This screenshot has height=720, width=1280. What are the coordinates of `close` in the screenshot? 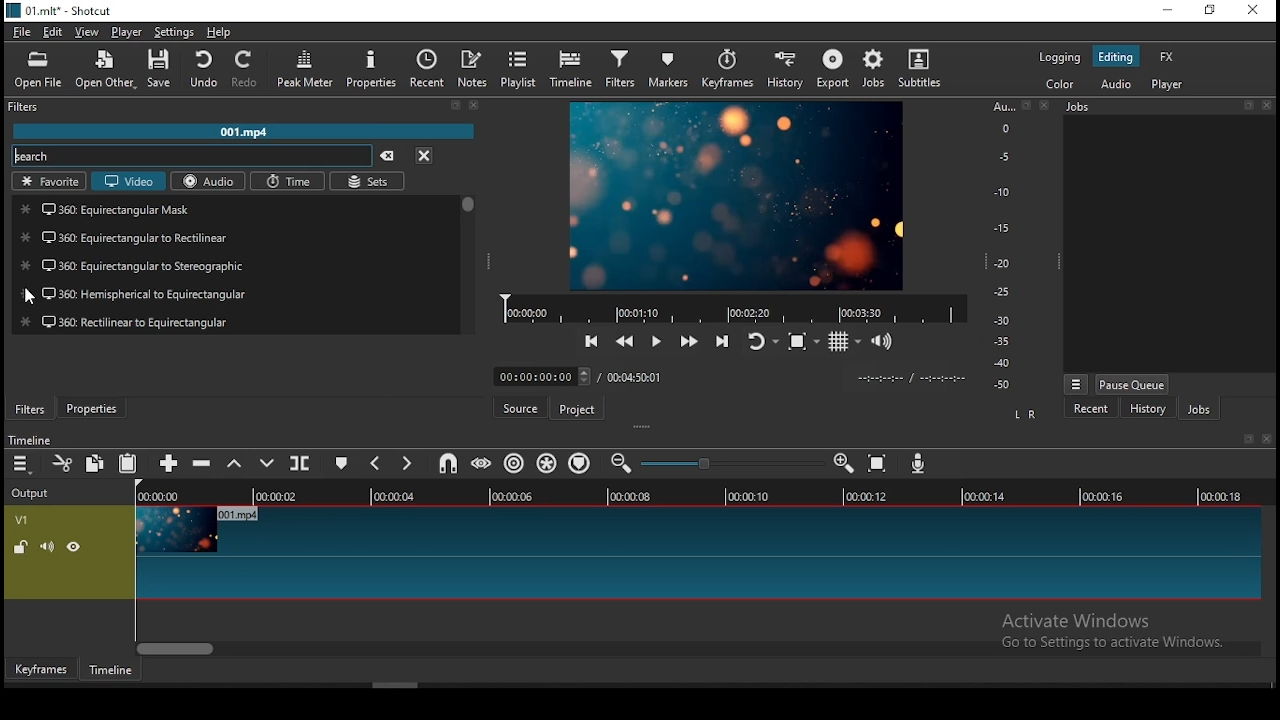 It's located at (477, 106).